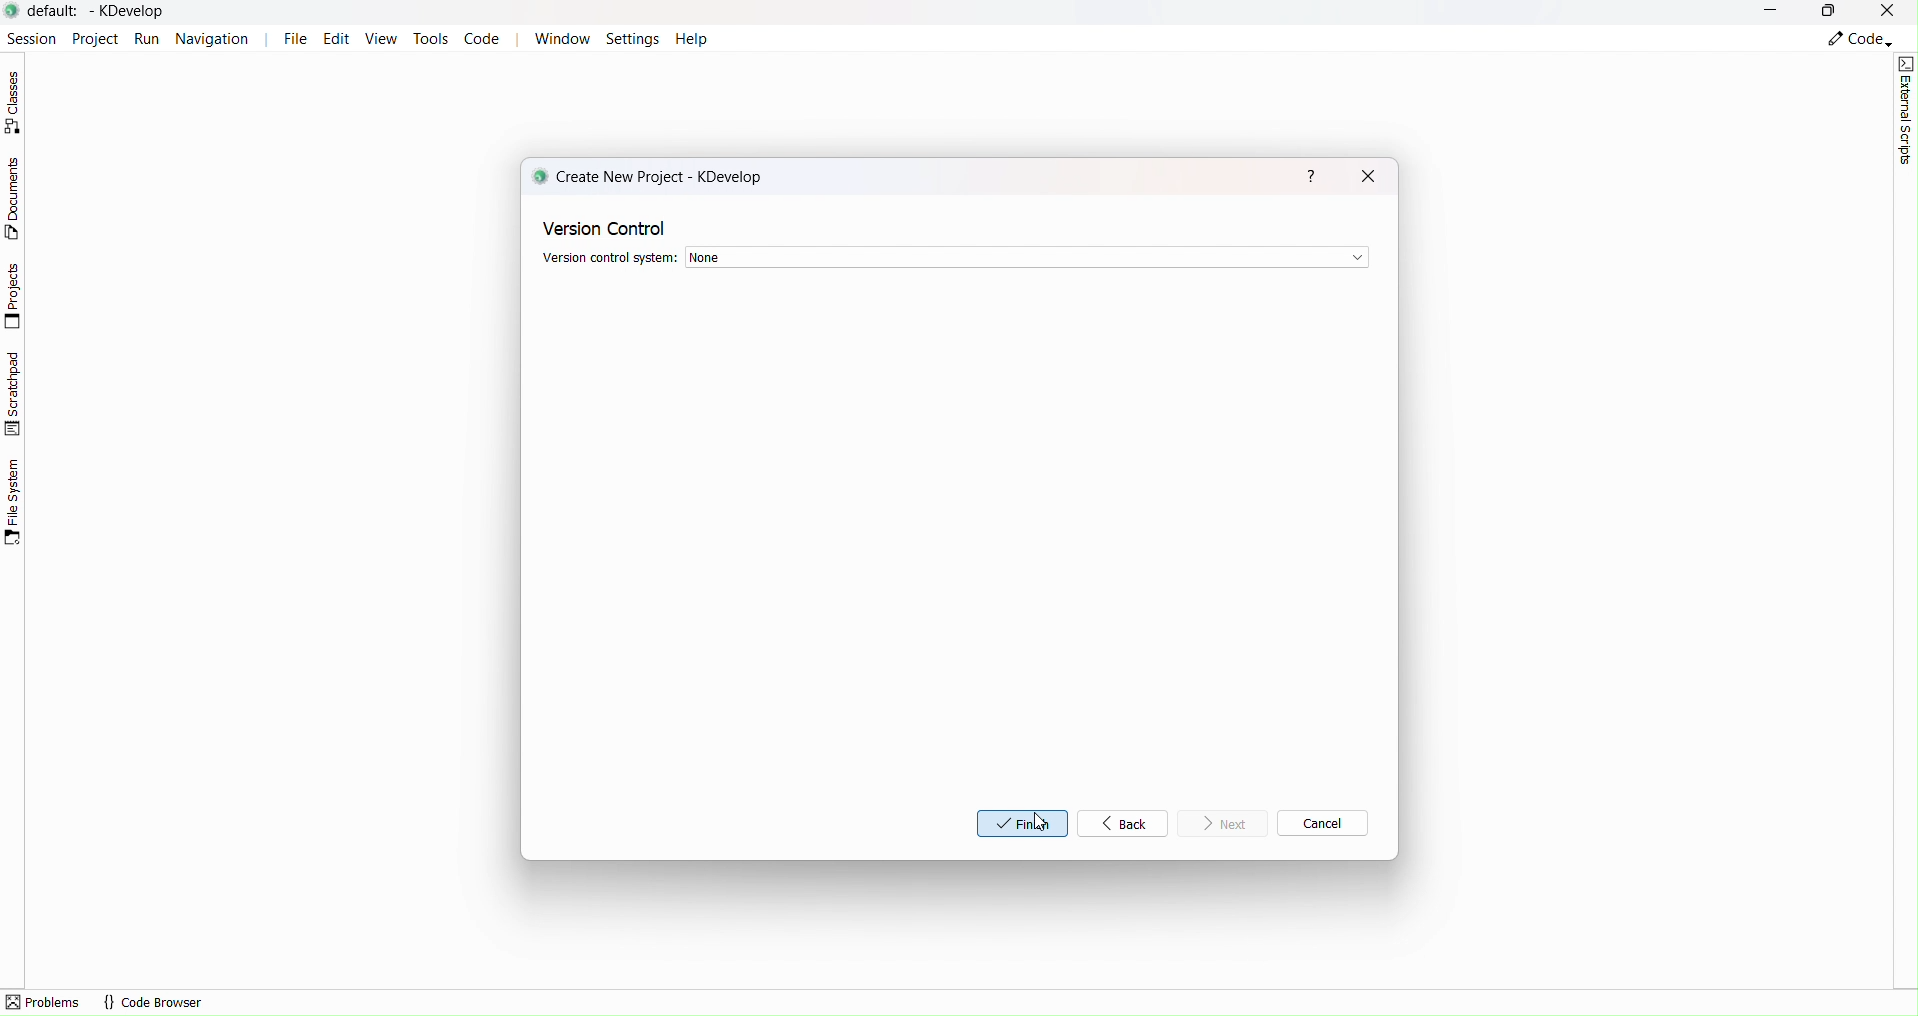 The image size is (1918, 1016). What do you see at coordinates (1890, 11) in the screenshot?
I see `Close` at bounding box center [1890, 11].